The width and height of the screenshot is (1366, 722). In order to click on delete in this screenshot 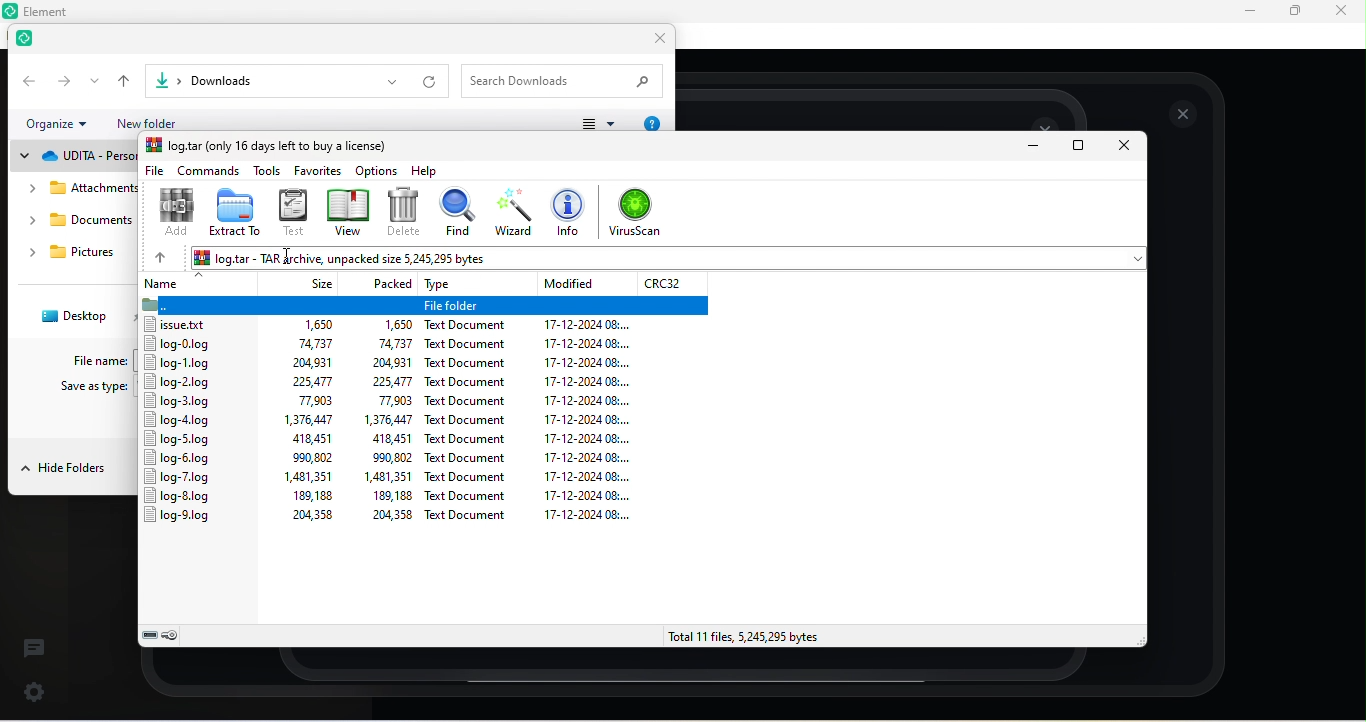, I will do `click(402, 212)`.